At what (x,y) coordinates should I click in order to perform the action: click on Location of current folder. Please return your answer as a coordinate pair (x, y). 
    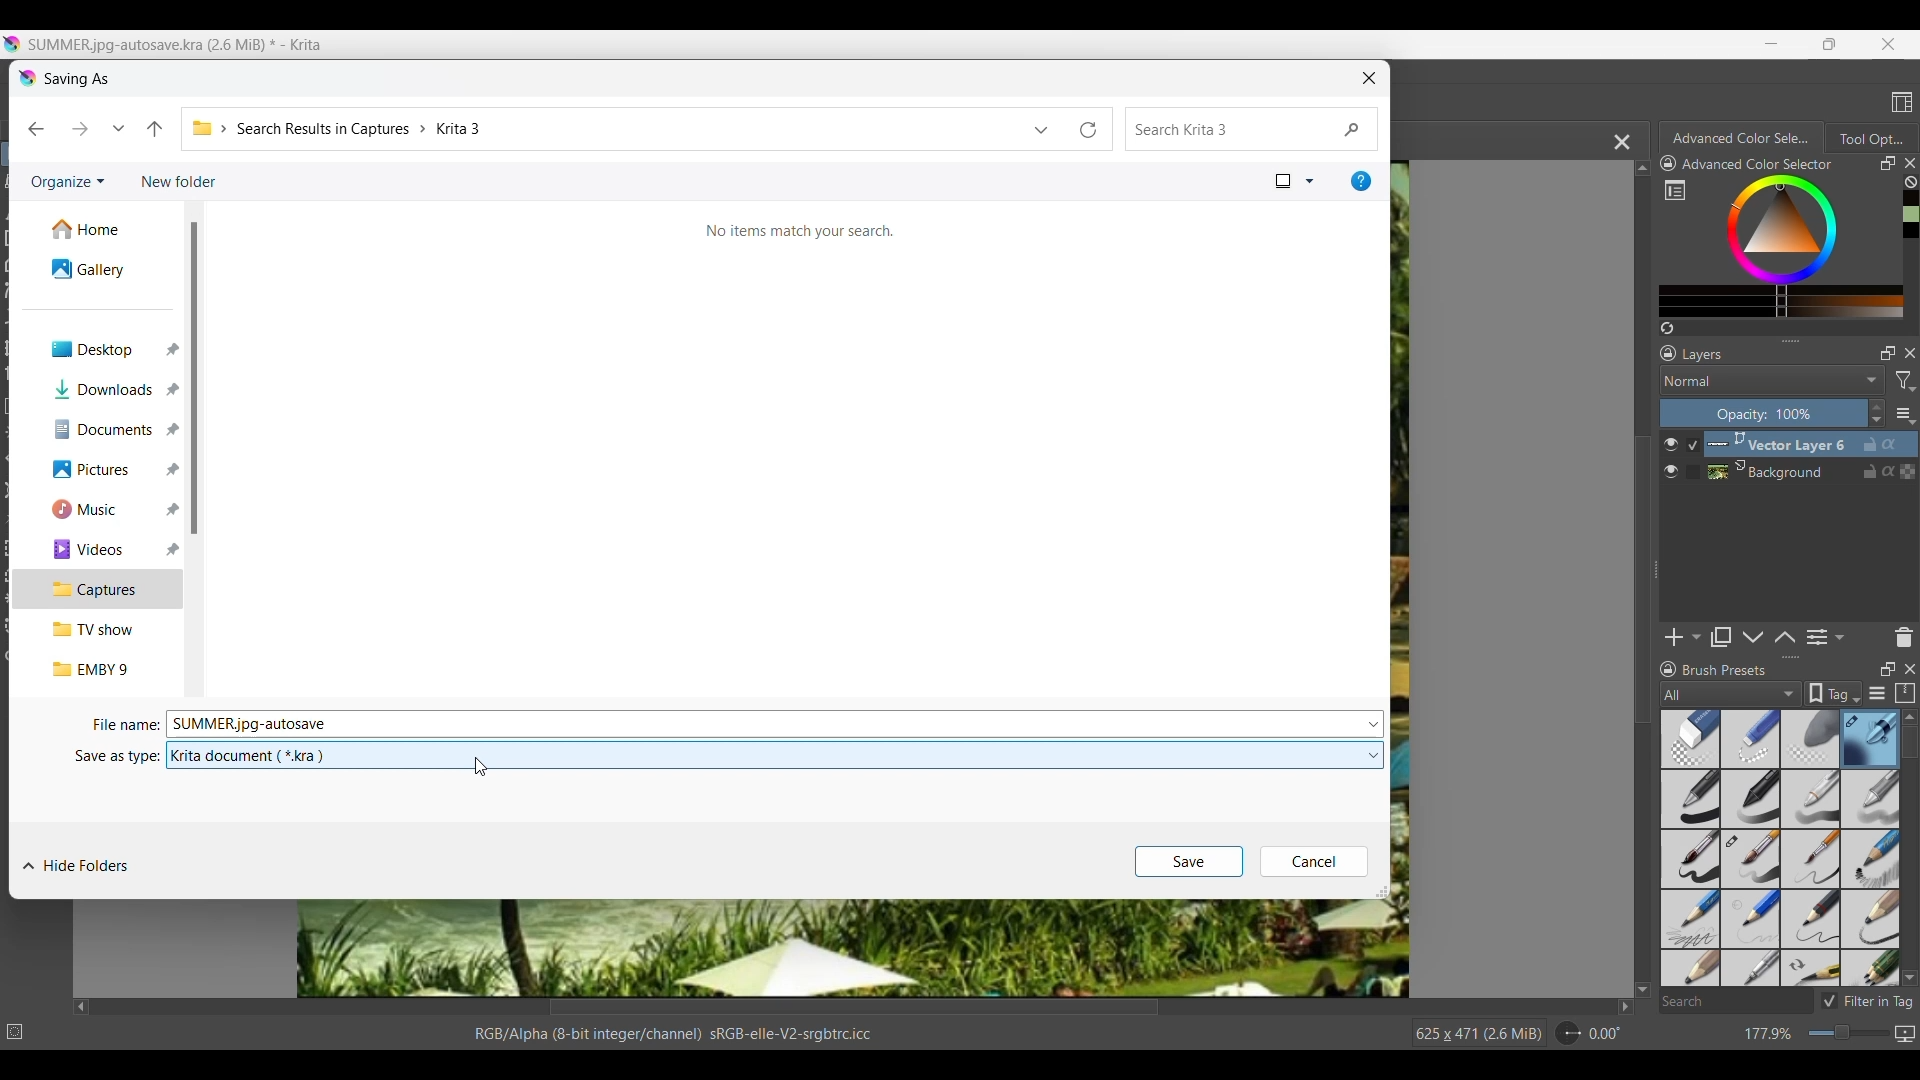
    Looking at the image, I should click on (604, 128).